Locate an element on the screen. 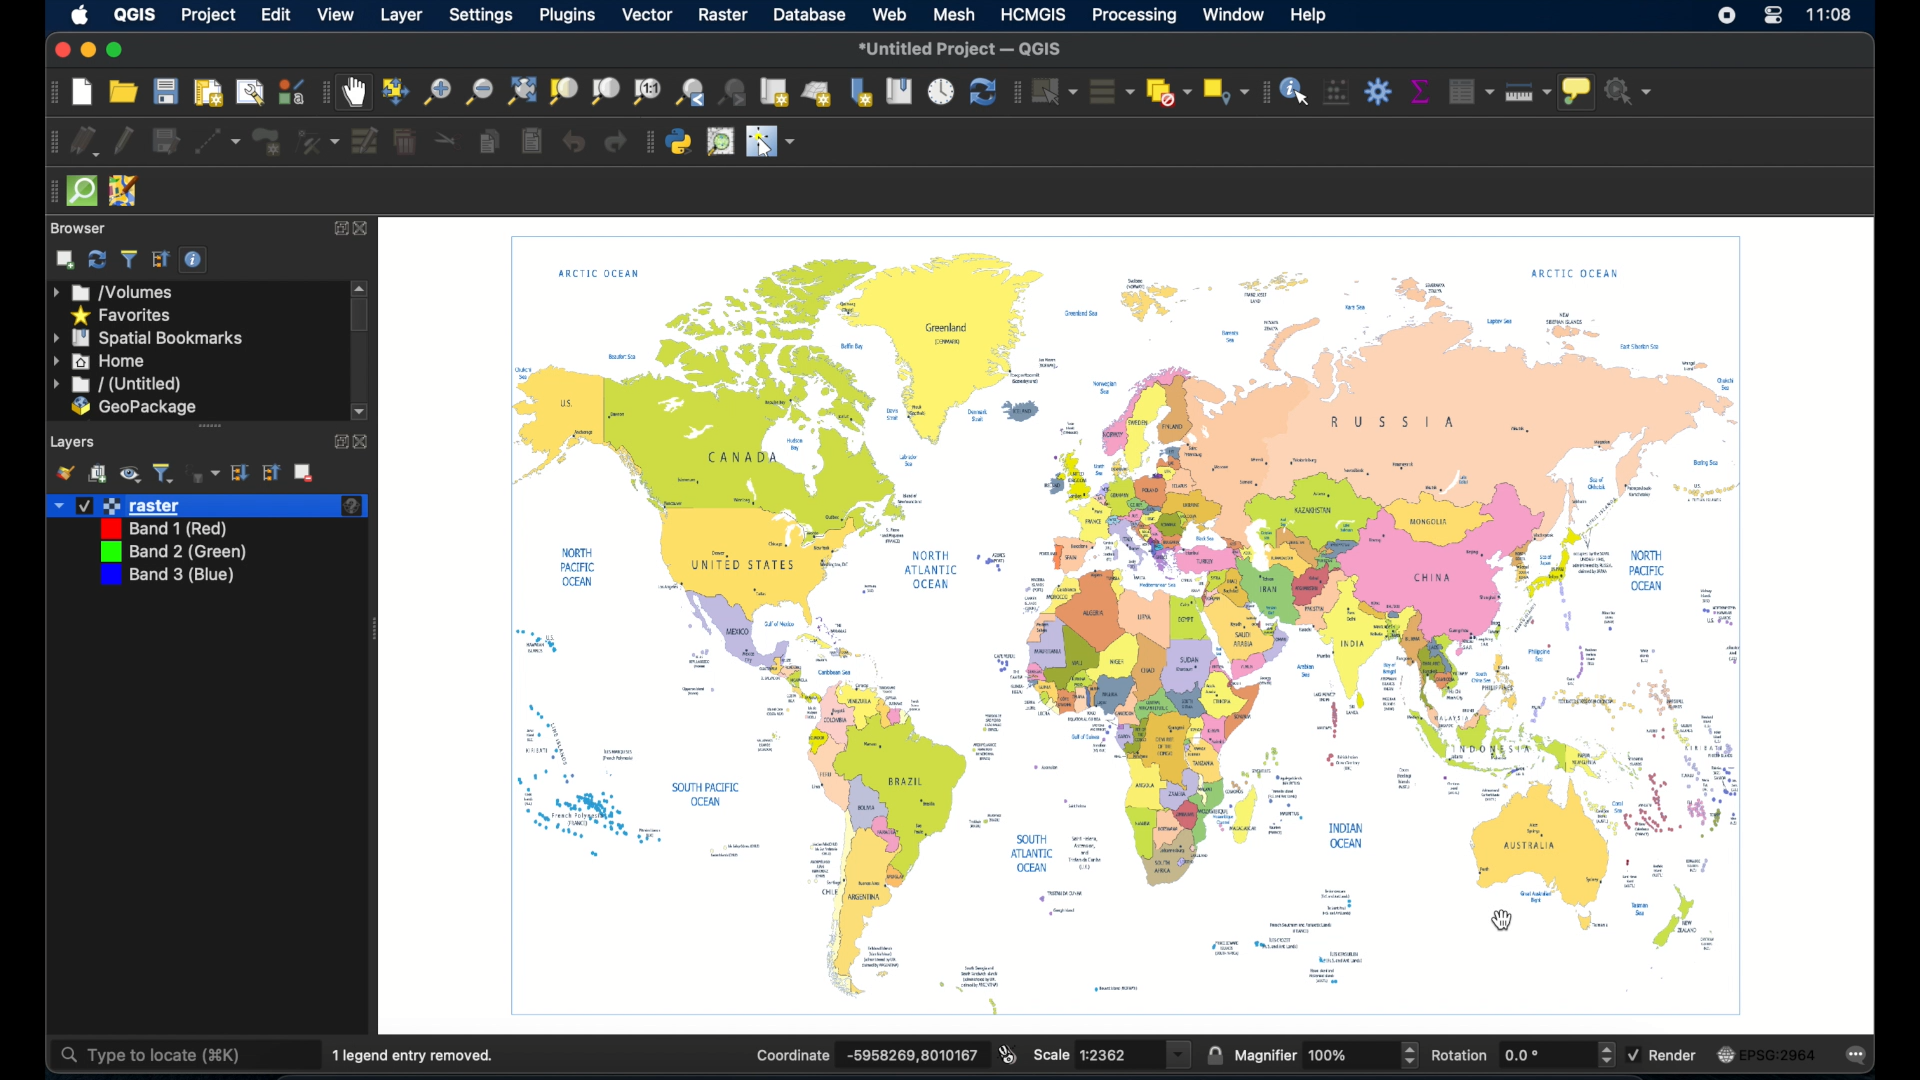 The height and width of the screenshot is (1080, 1920). scroll up arrow is located at coordinates (362, 287).